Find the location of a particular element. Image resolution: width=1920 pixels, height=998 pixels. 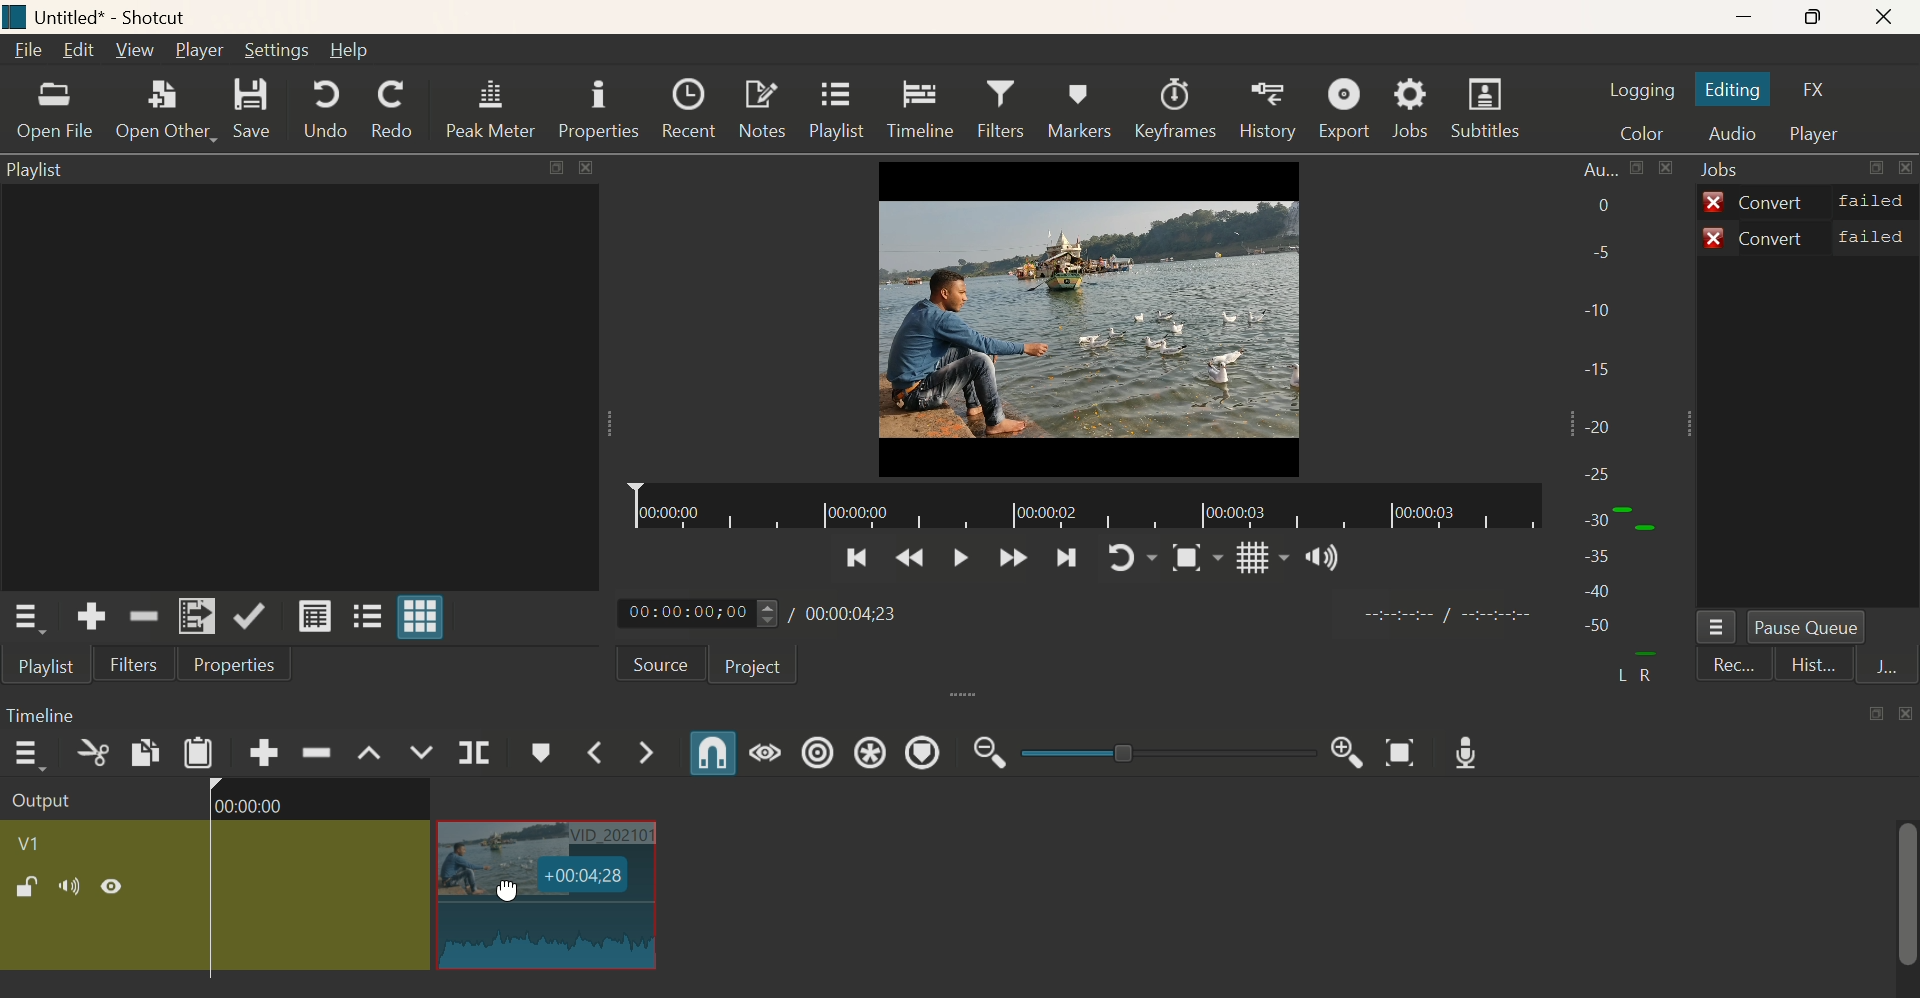

Previous is located at coordinates (910, 562).